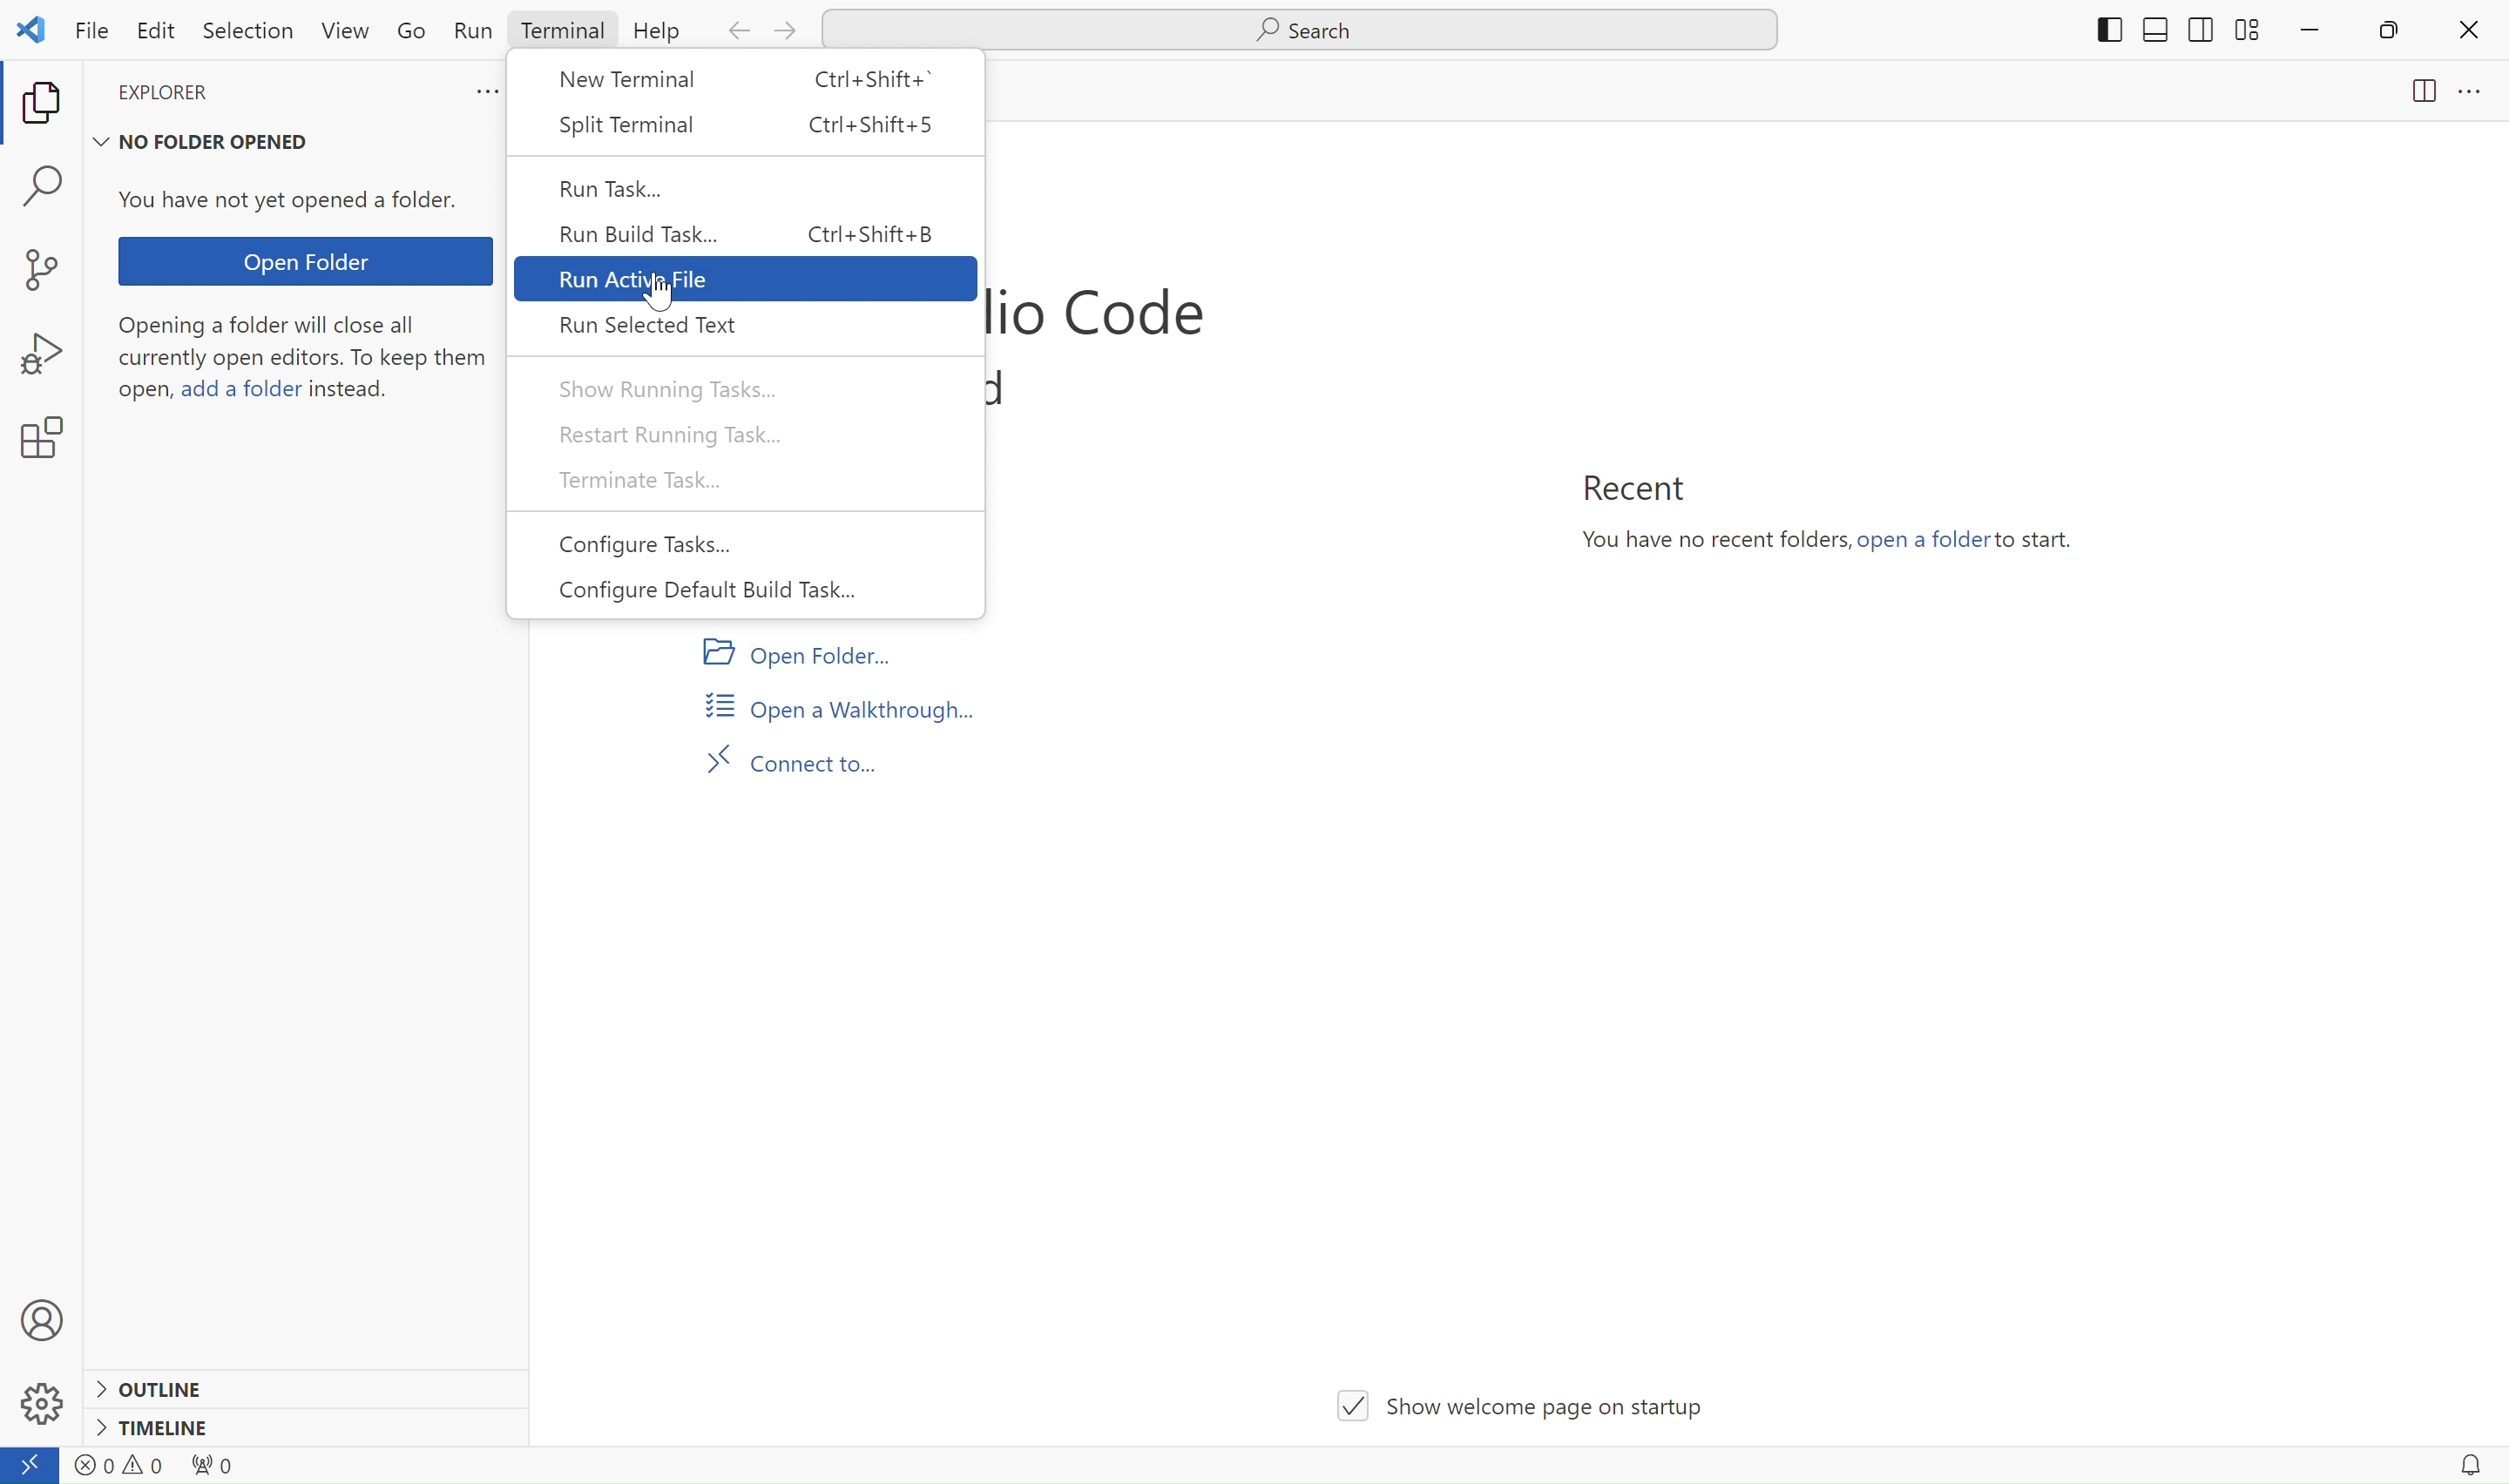 This screenshot has width=2509, height=1484. Describe the element at coordinates (57, 436) in the screenshot. I see `settings` at that location.